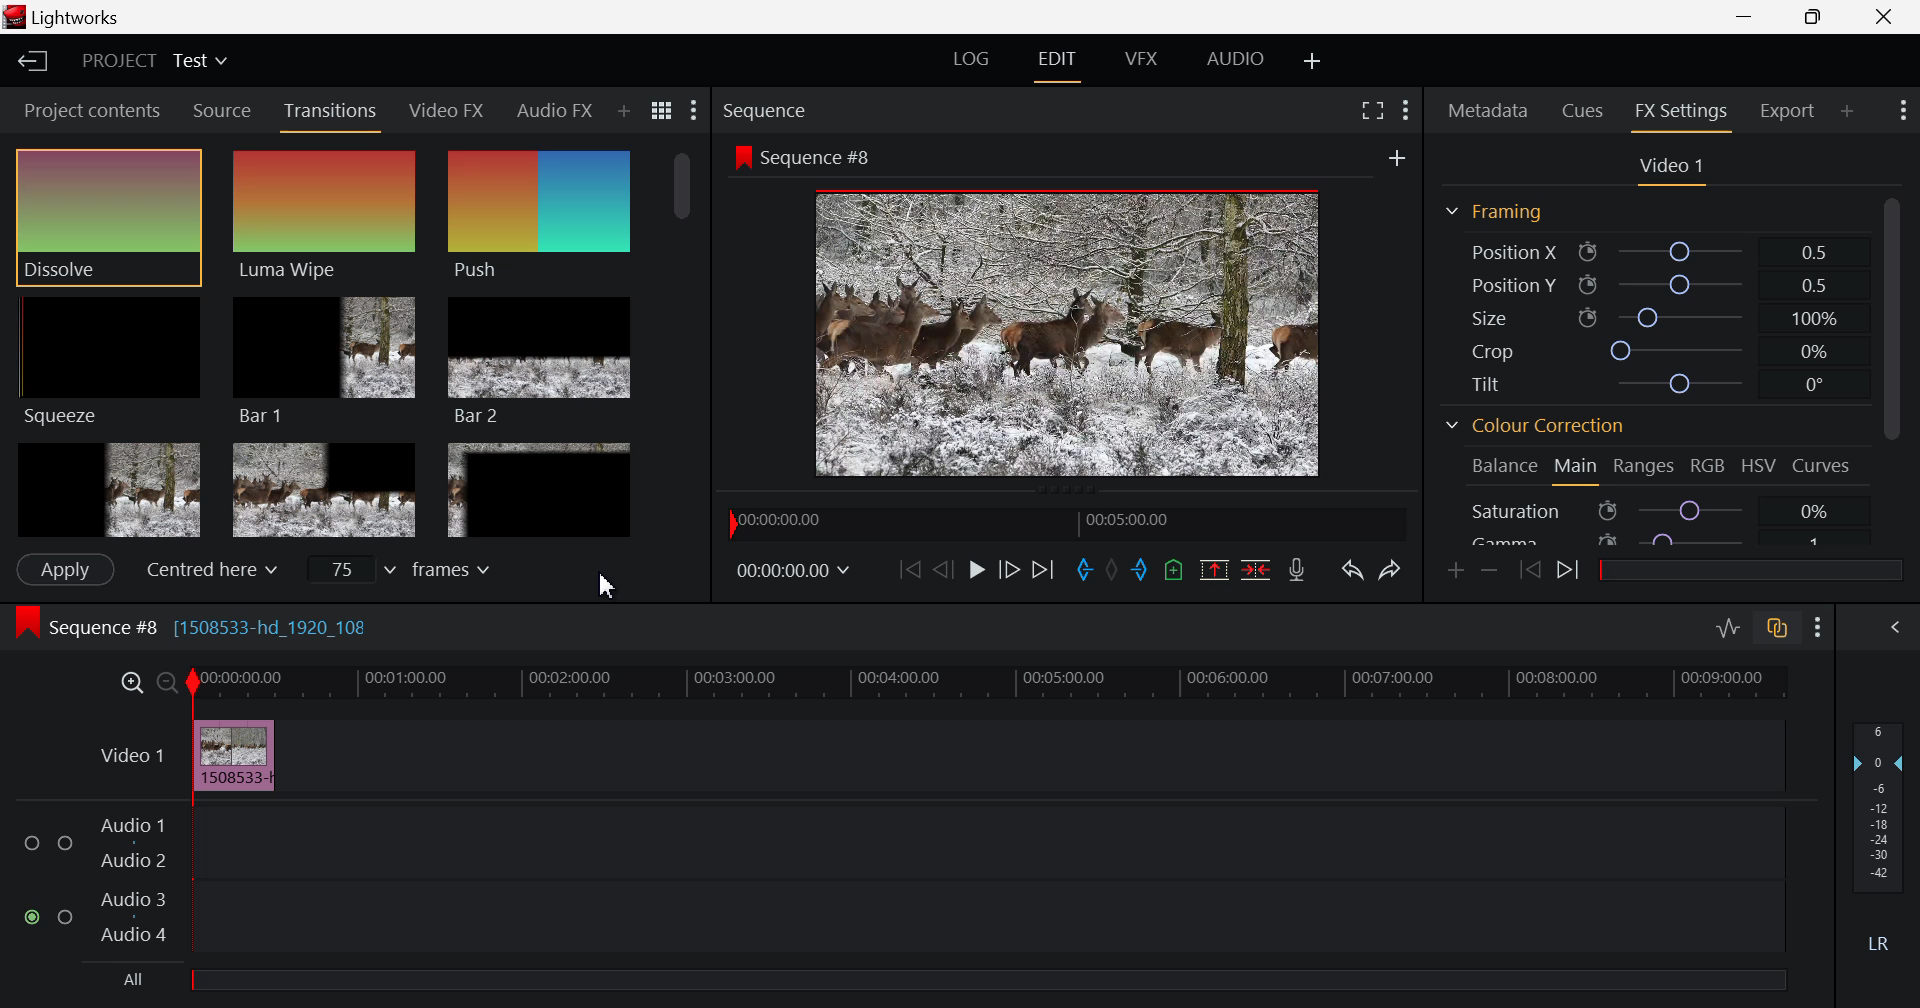 The width and height of the screenshot is (1920, 1008). Describe the element at coordinates (1142, 62) in the screenshot. I see `VFX Layout` at that location.